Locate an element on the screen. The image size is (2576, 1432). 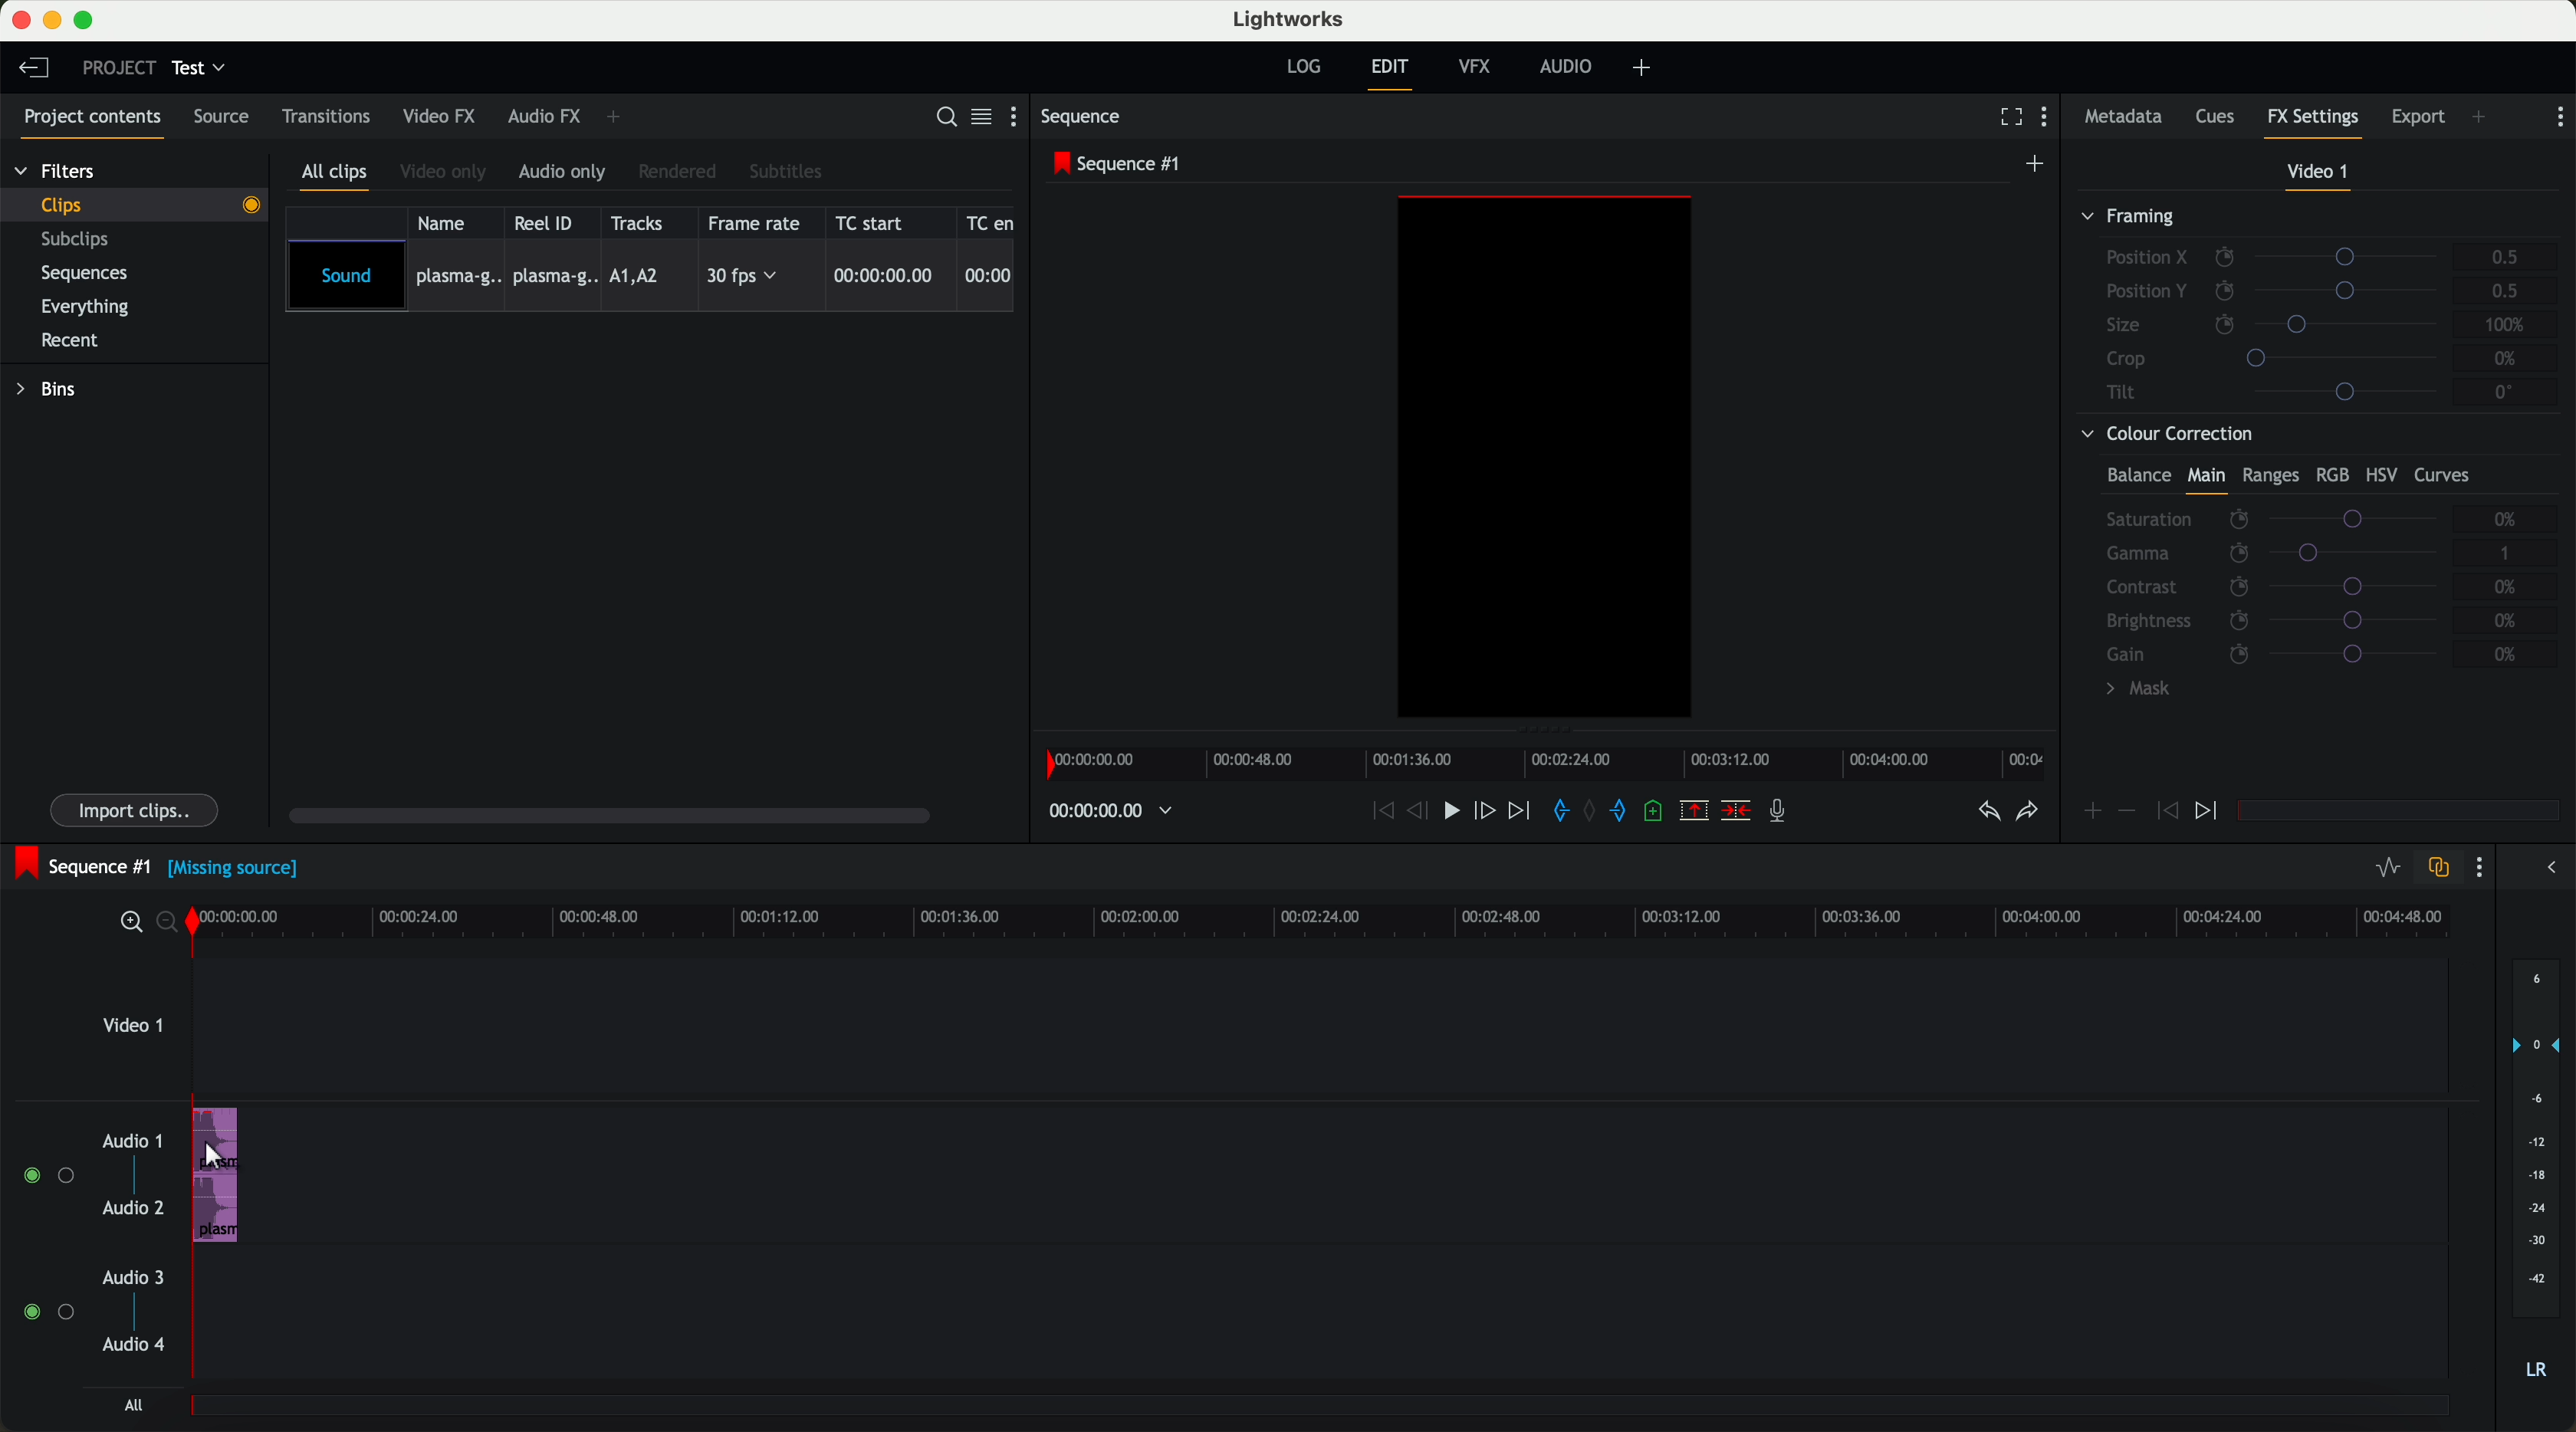
timeline is located at coordinates (1552, 764).